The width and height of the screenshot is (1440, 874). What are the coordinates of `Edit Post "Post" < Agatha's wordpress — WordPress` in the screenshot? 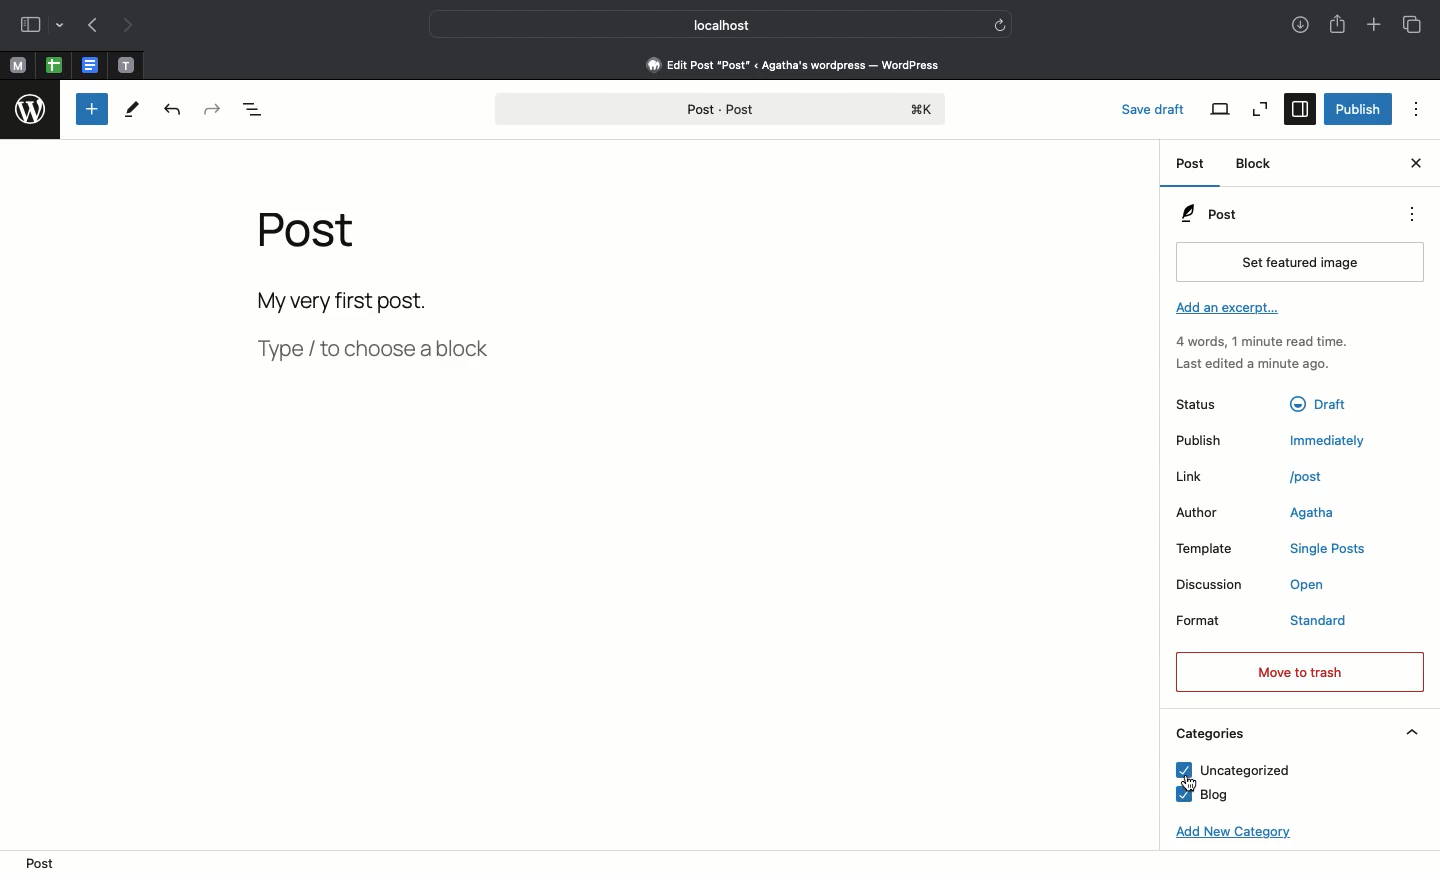 It's located at (793, 64).